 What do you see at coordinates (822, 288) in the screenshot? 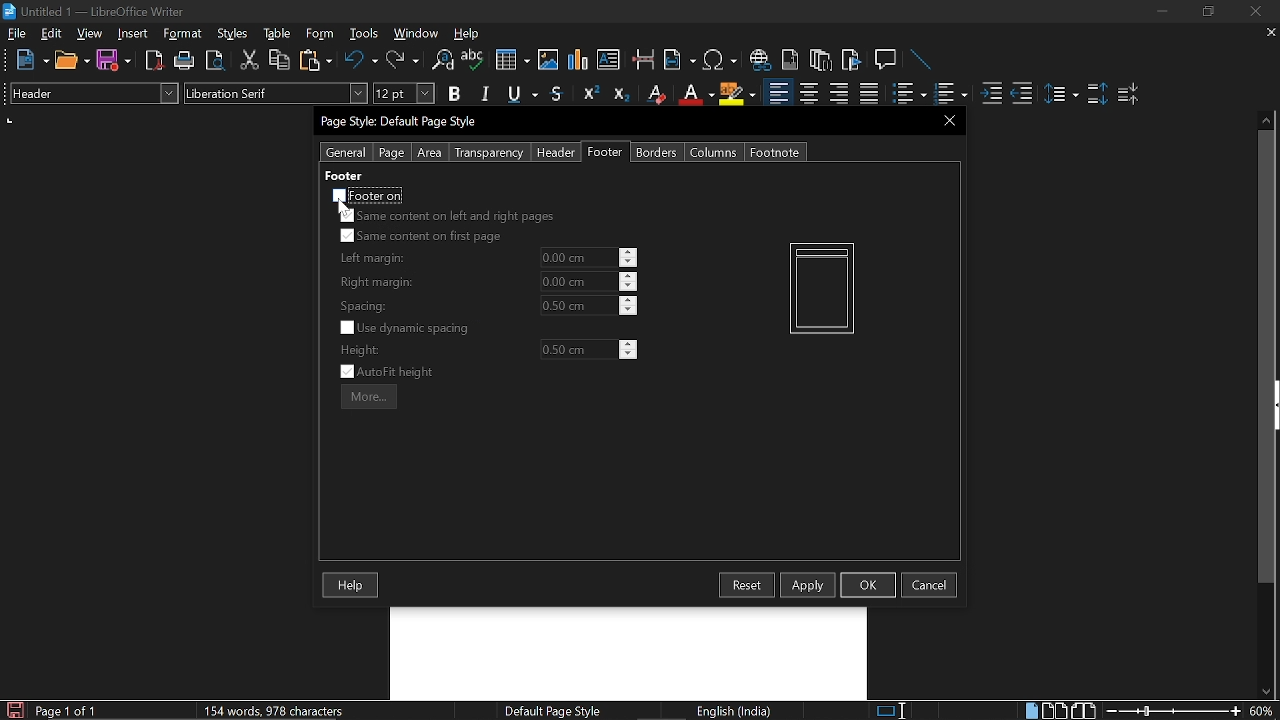
I see `Current pageview` at bounding box center [822, 288].